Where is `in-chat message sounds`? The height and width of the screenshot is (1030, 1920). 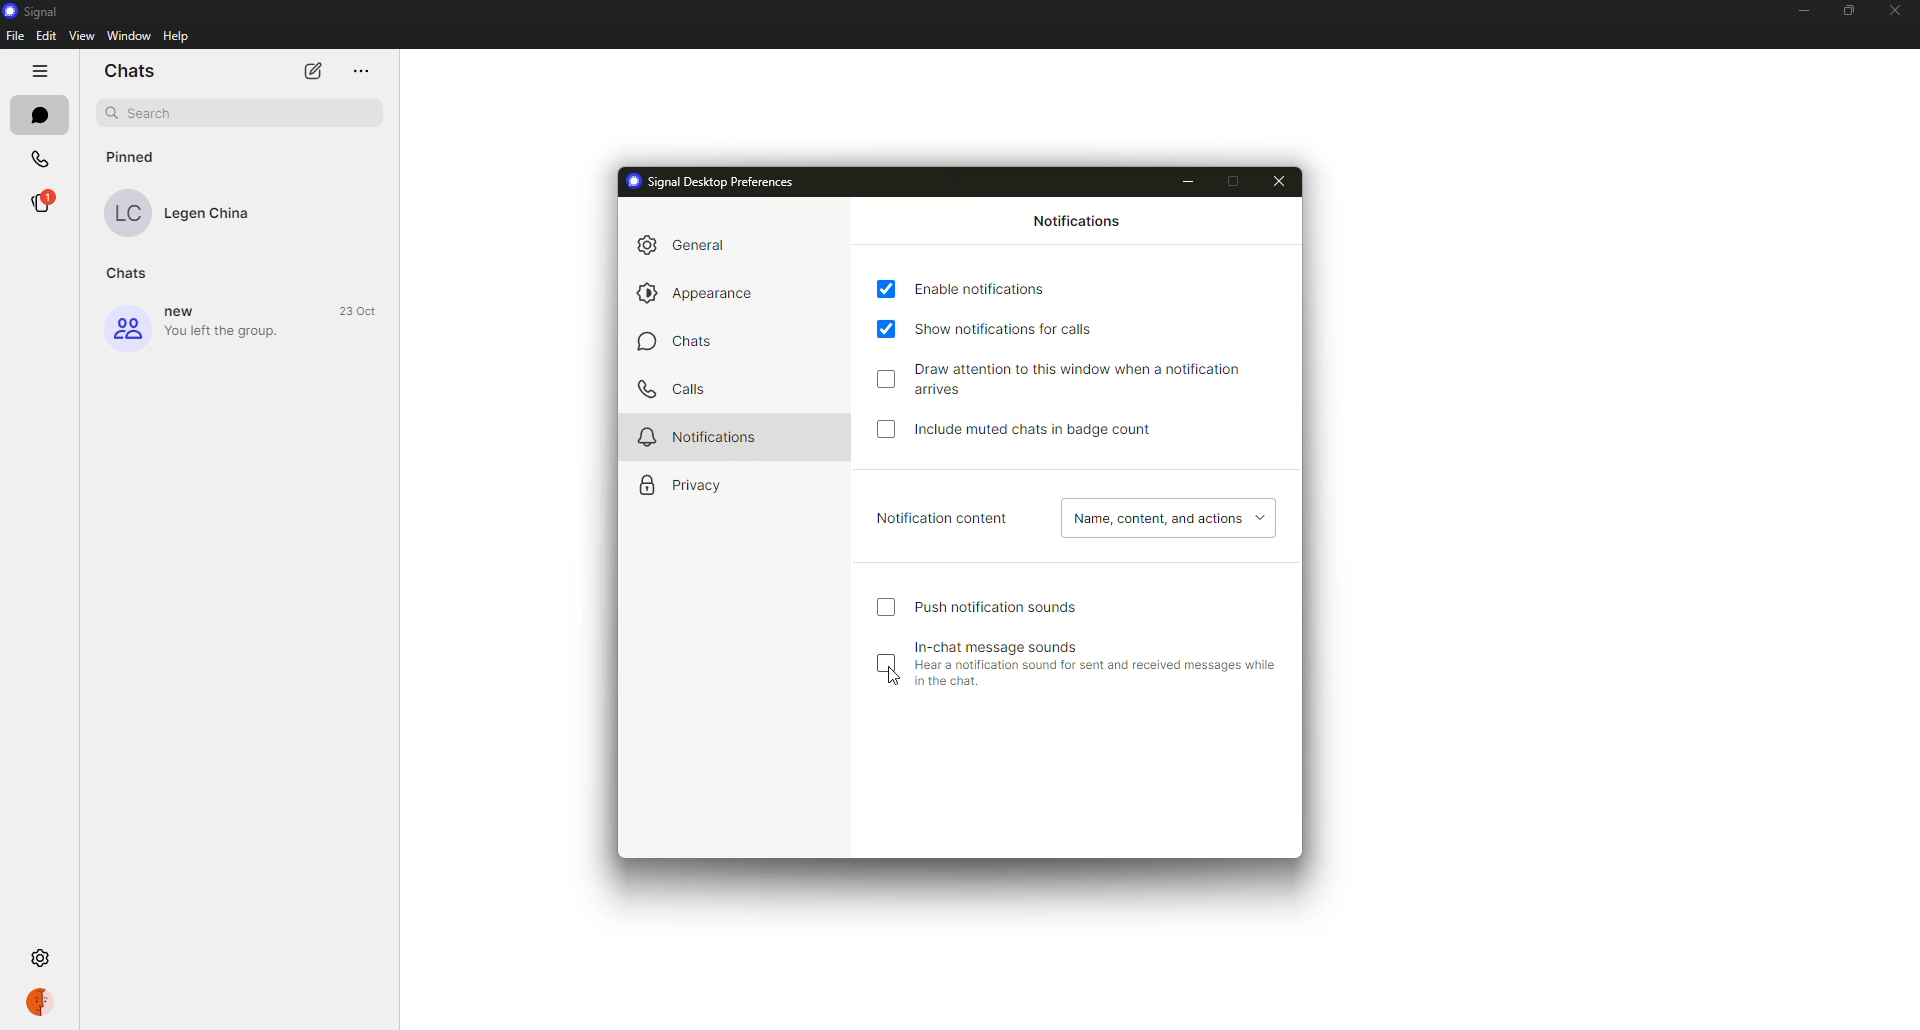
in-chat message sounds is located at coordinates (1095, 662).